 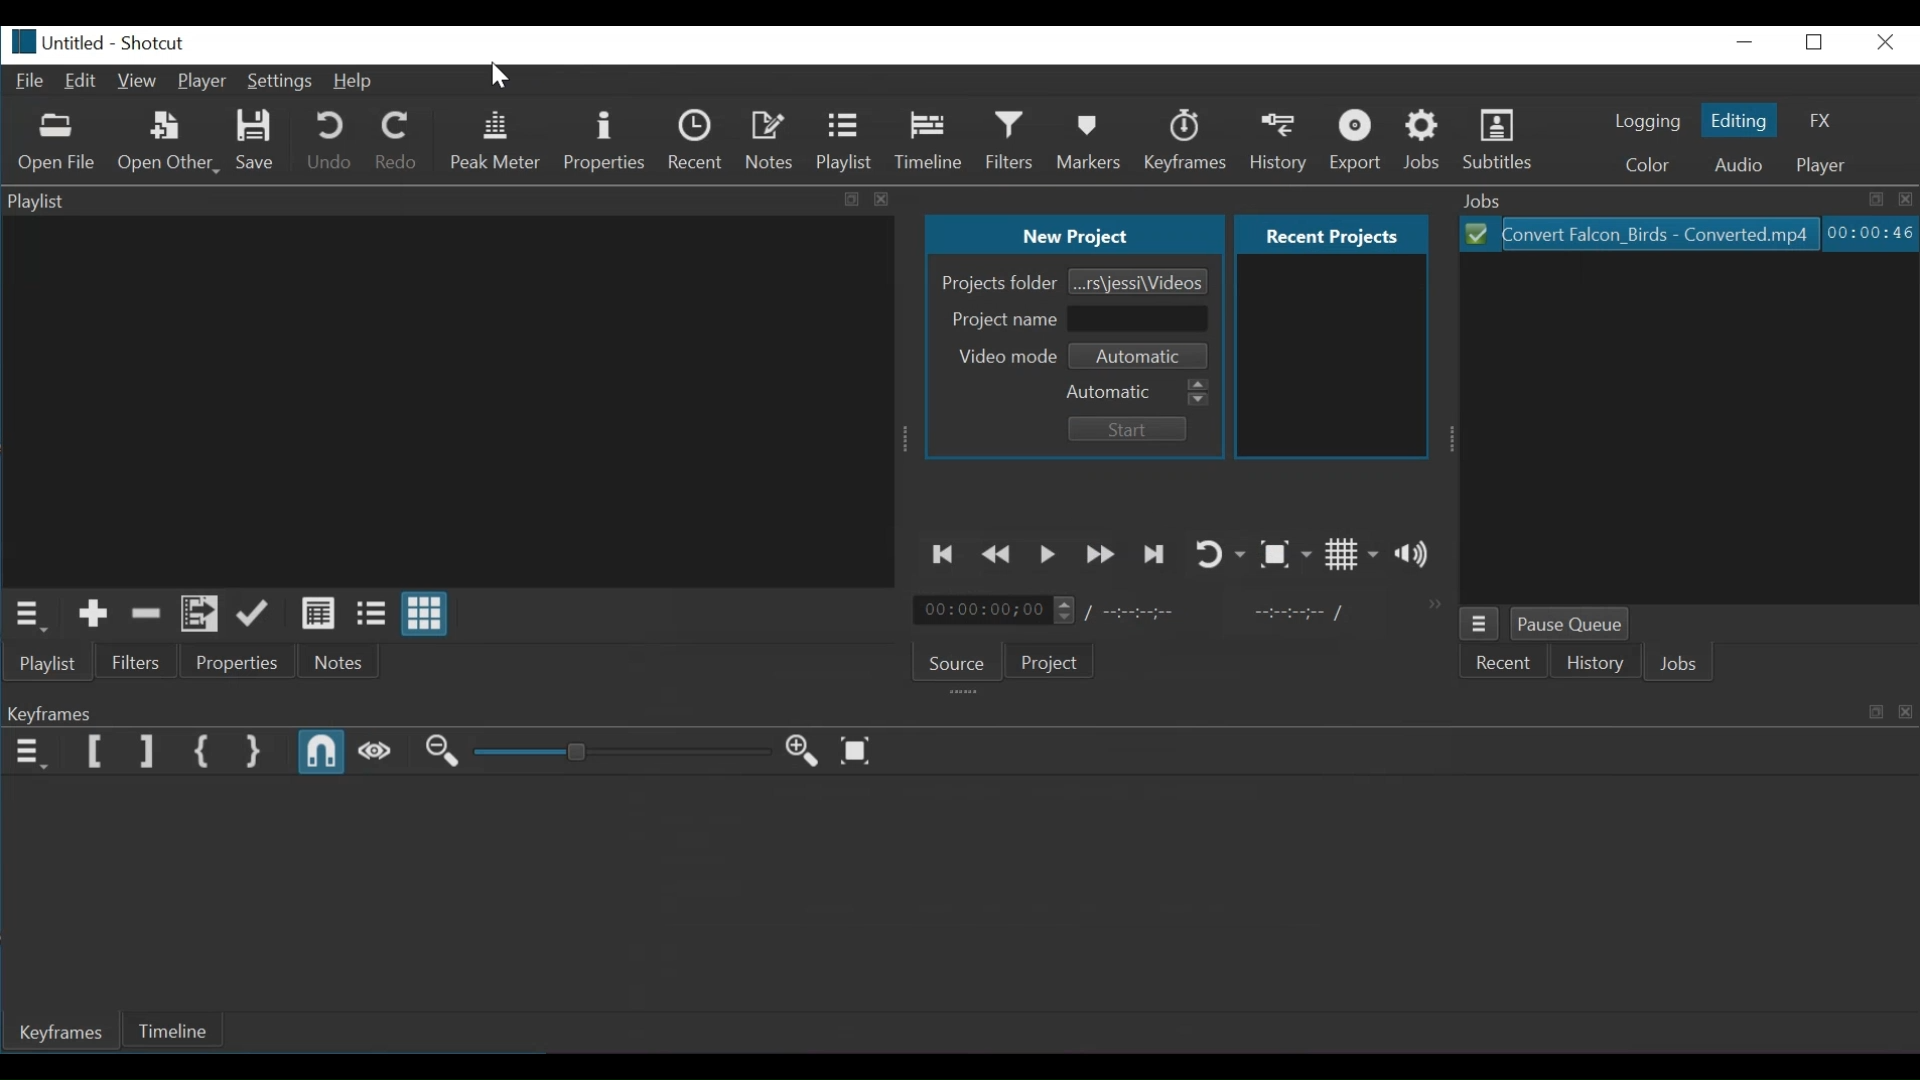 I want to click on Skip to the next point, so click(x=1153, y=553).